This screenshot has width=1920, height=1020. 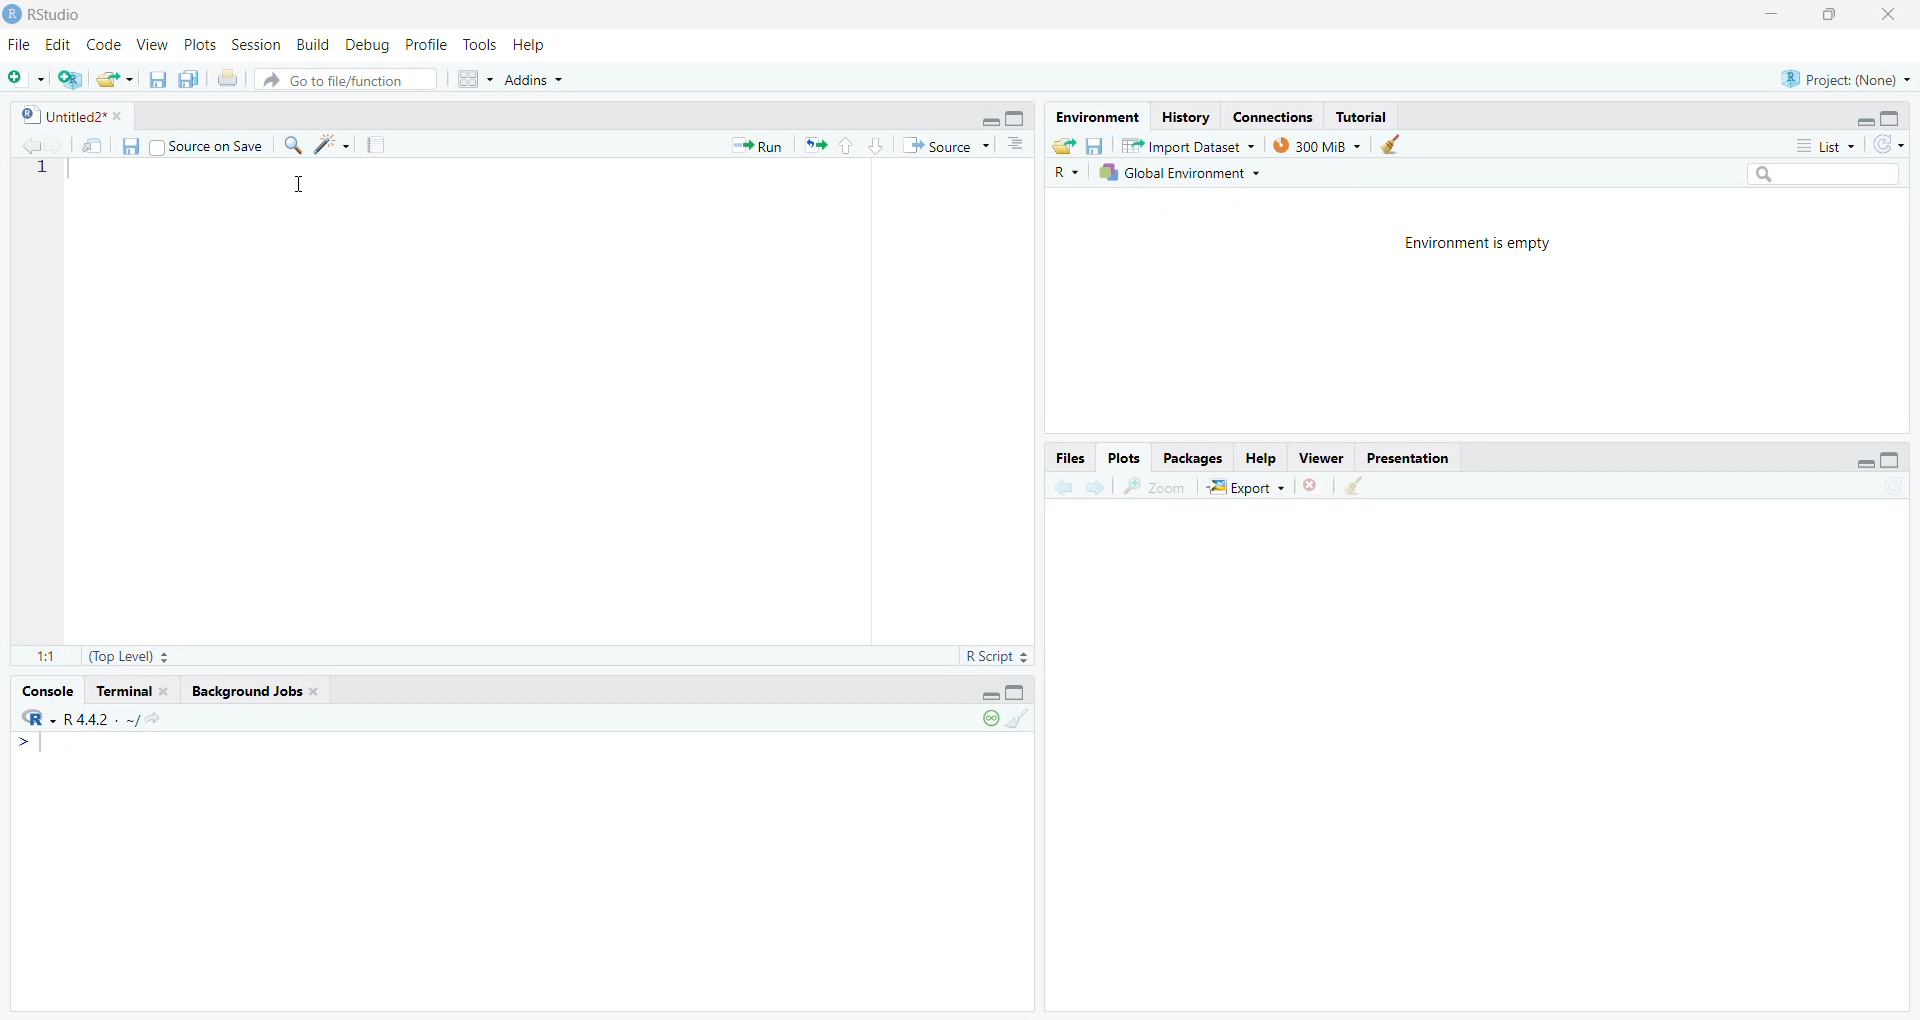 What do you see at coordinates (1319, 145) in the screenshot?
I see `300 MB ` at bounding box center [1319, 145].